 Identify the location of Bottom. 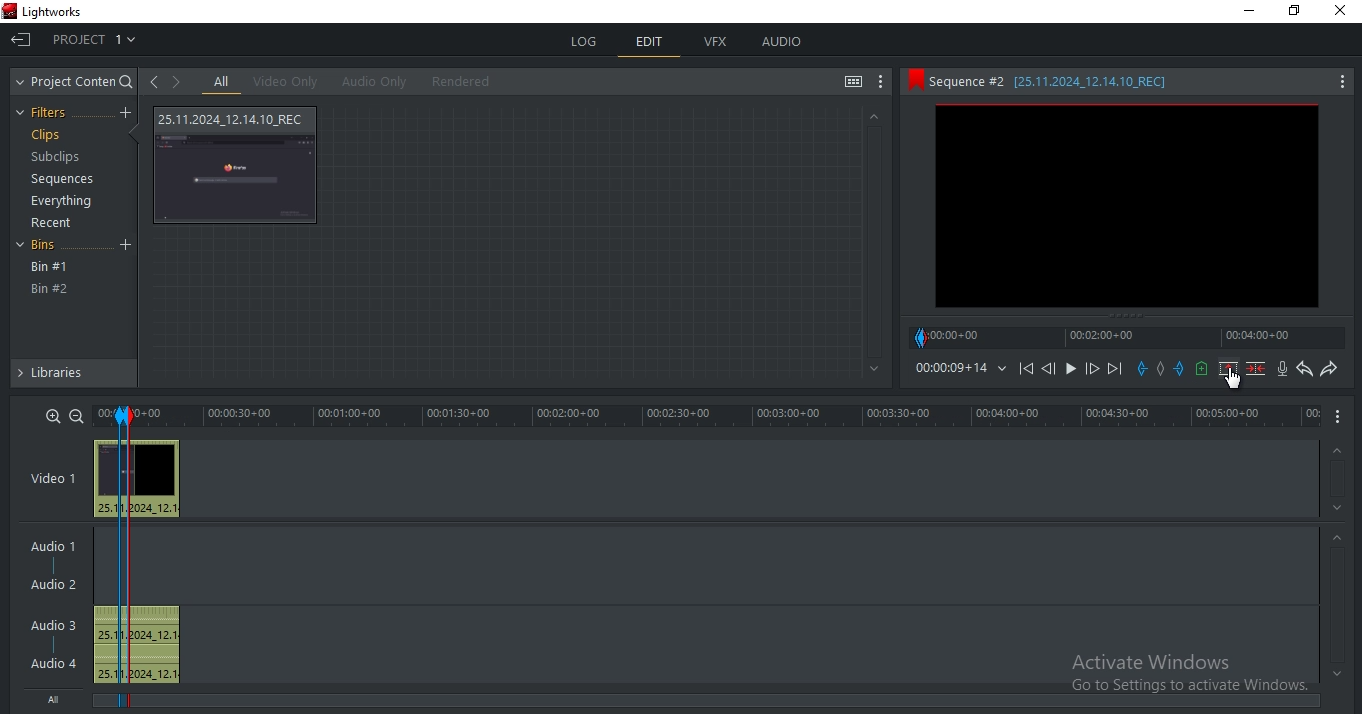
(871, 369).